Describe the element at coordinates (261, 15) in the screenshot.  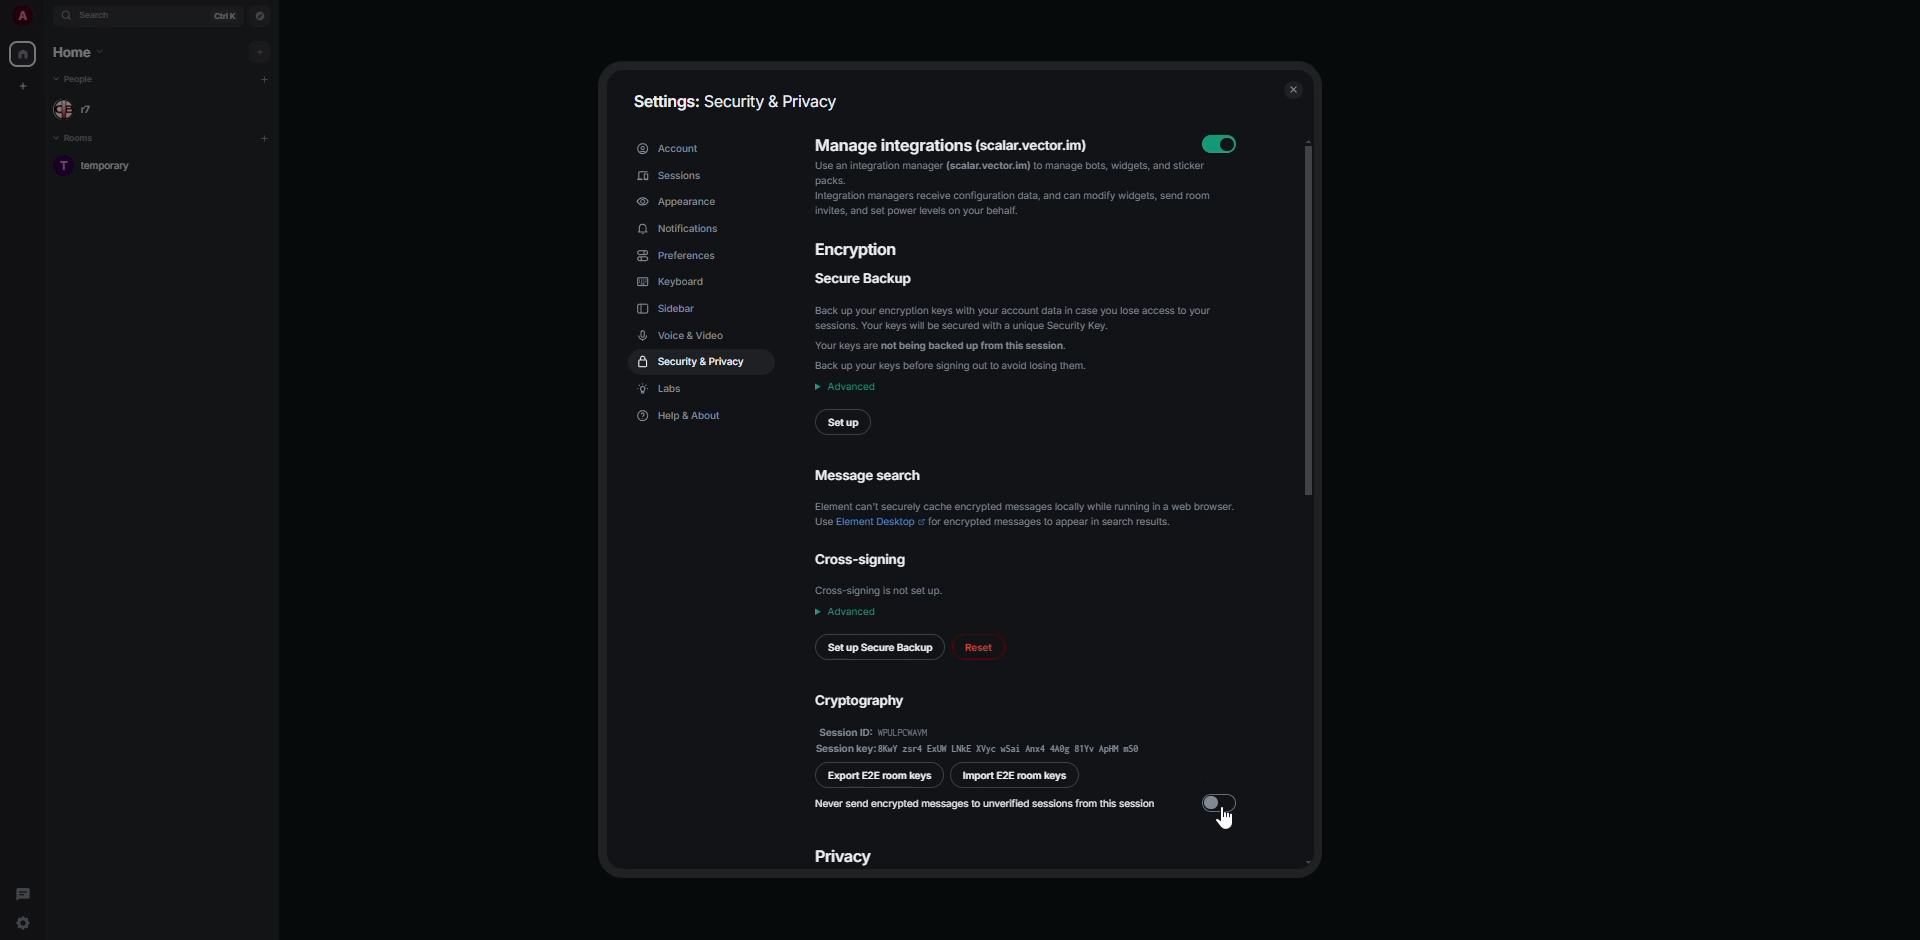
I see `navigator` at that location.